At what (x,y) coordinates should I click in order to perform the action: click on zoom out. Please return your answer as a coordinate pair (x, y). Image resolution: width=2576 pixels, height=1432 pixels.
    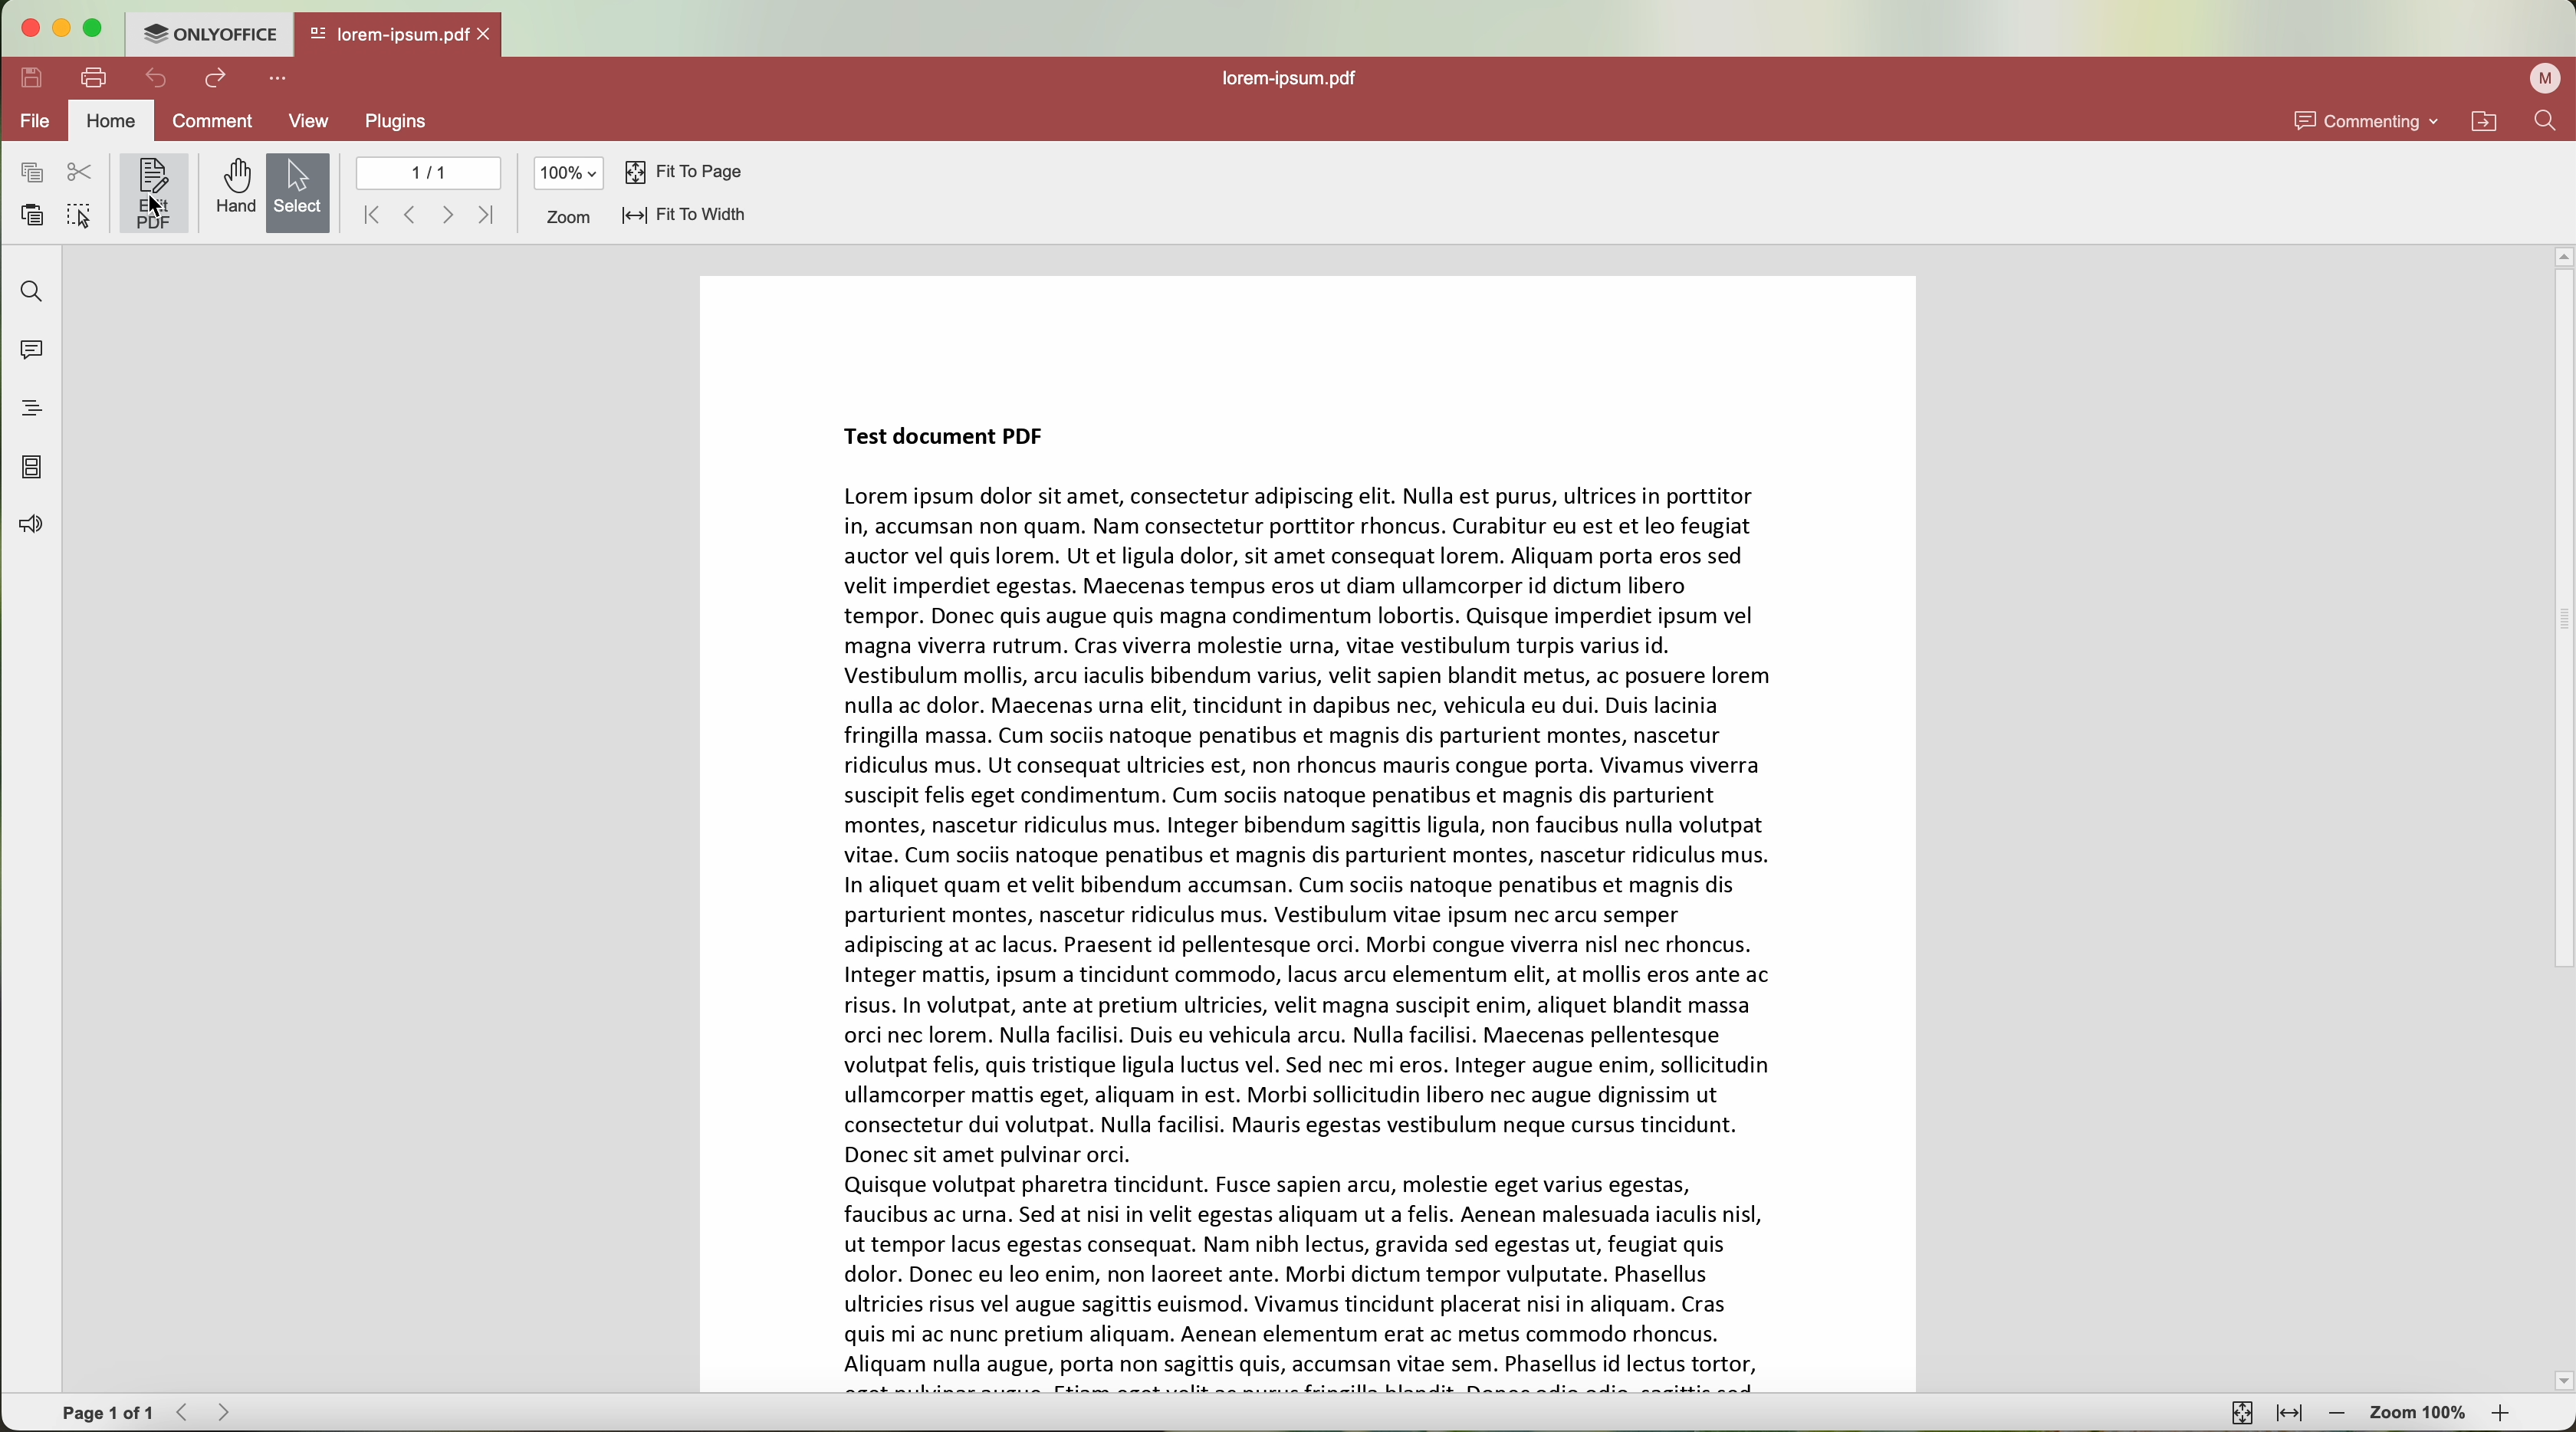
    Looking at the image, I should click on (2342, 1417).